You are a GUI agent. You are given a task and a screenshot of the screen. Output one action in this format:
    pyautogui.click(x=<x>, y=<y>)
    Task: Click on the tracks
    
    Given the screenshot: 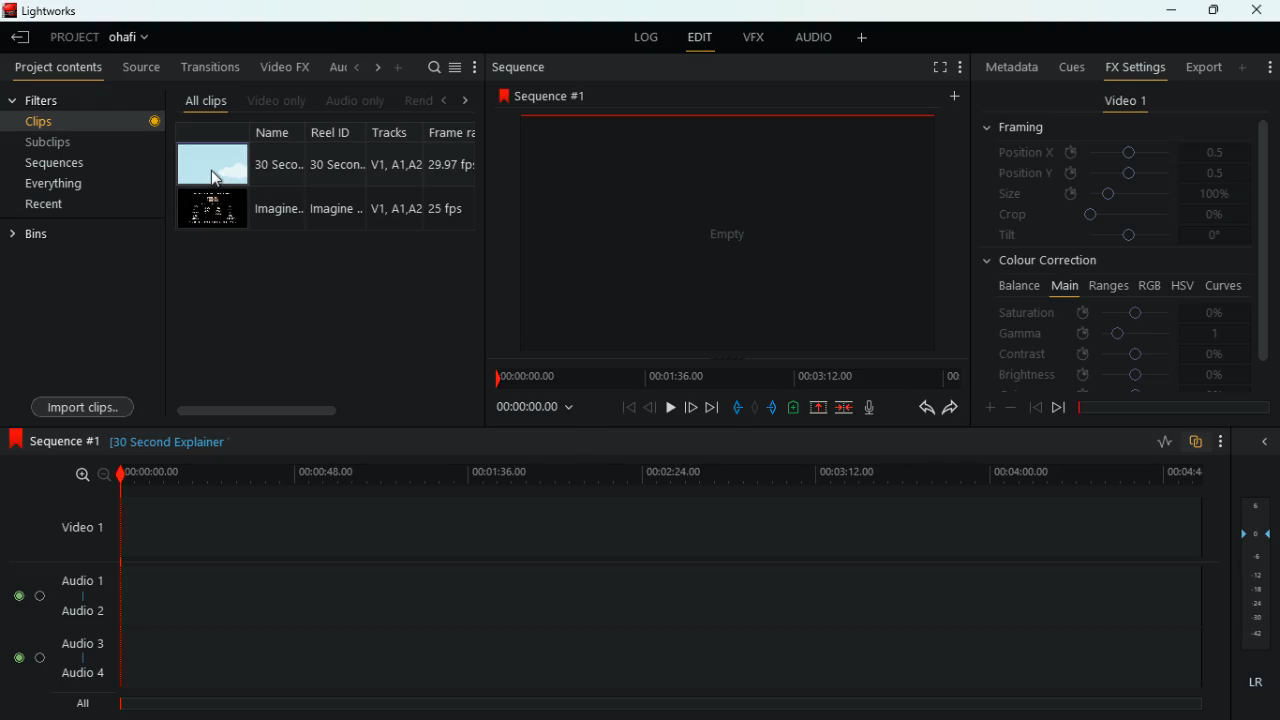 What is the action you would take?
    pyautogui.click(x=390, y=177)
    